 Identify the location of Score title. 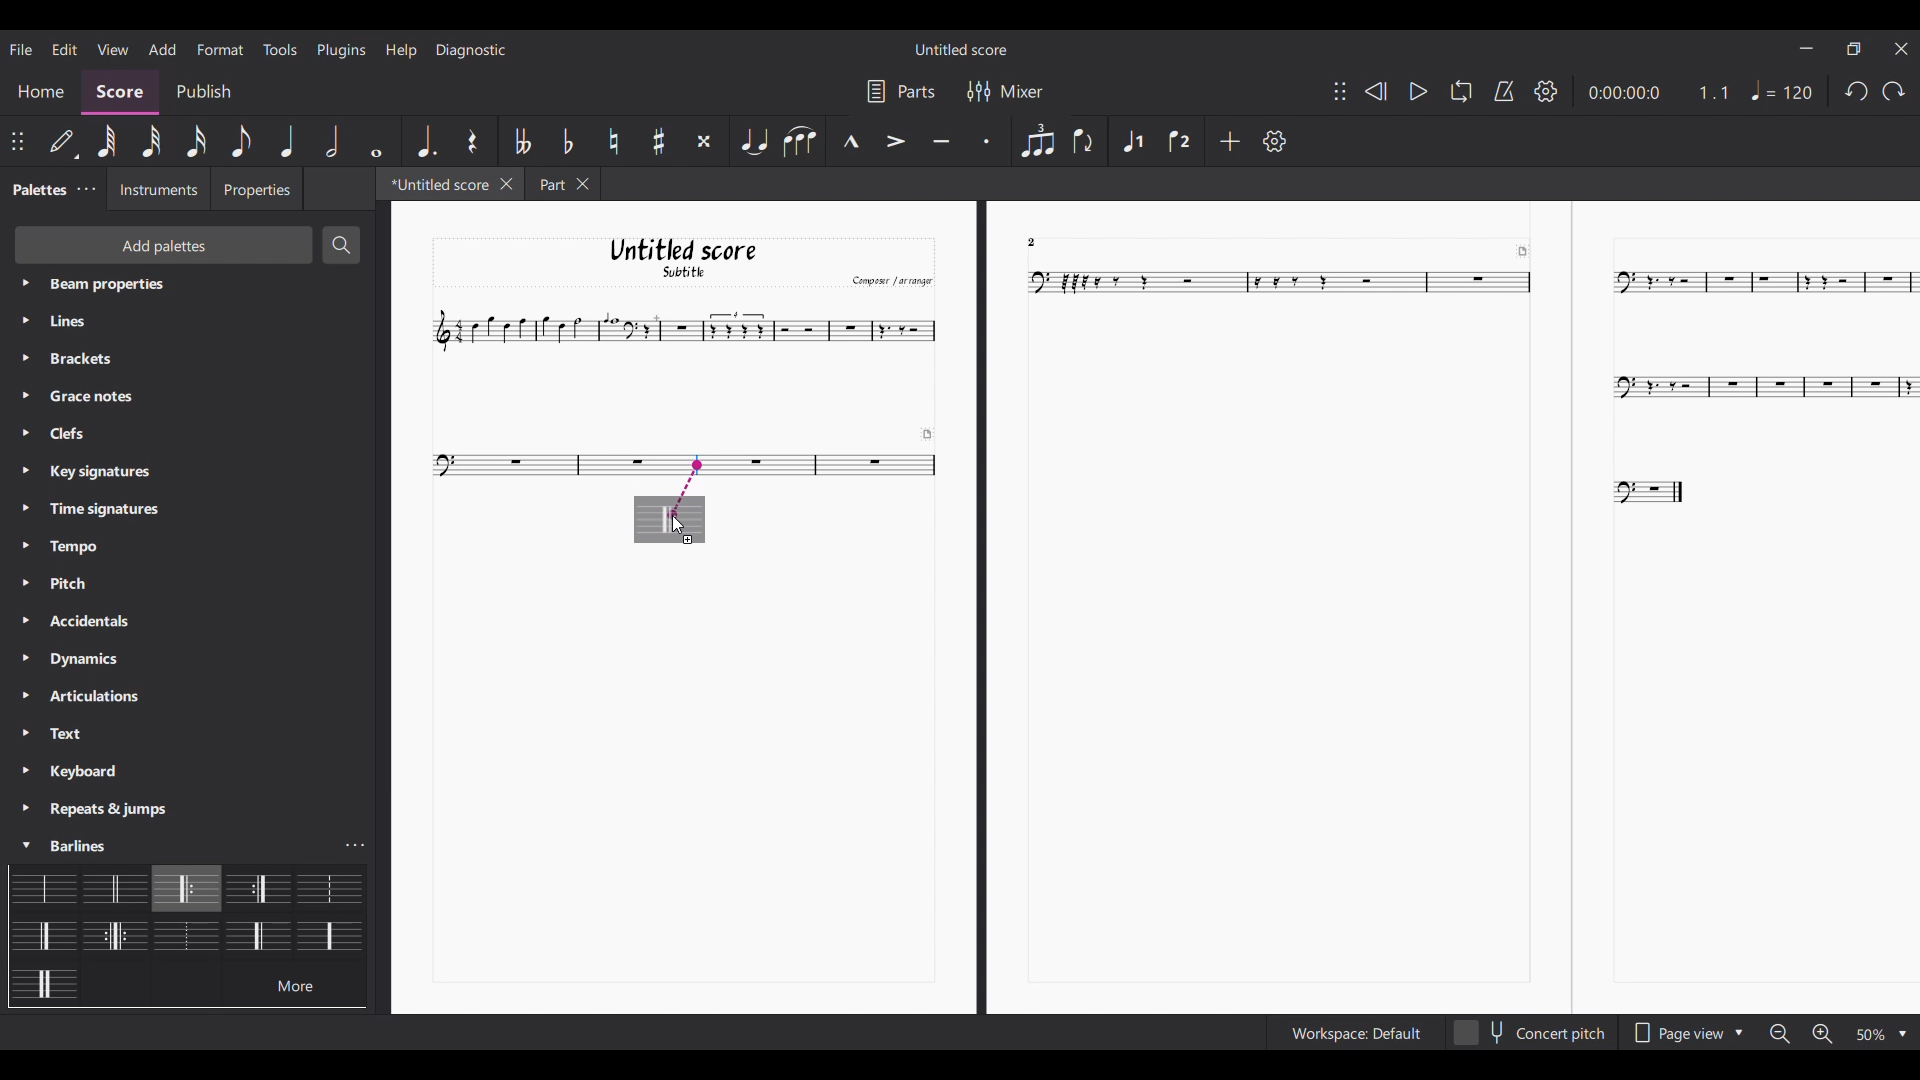
(960, 48).